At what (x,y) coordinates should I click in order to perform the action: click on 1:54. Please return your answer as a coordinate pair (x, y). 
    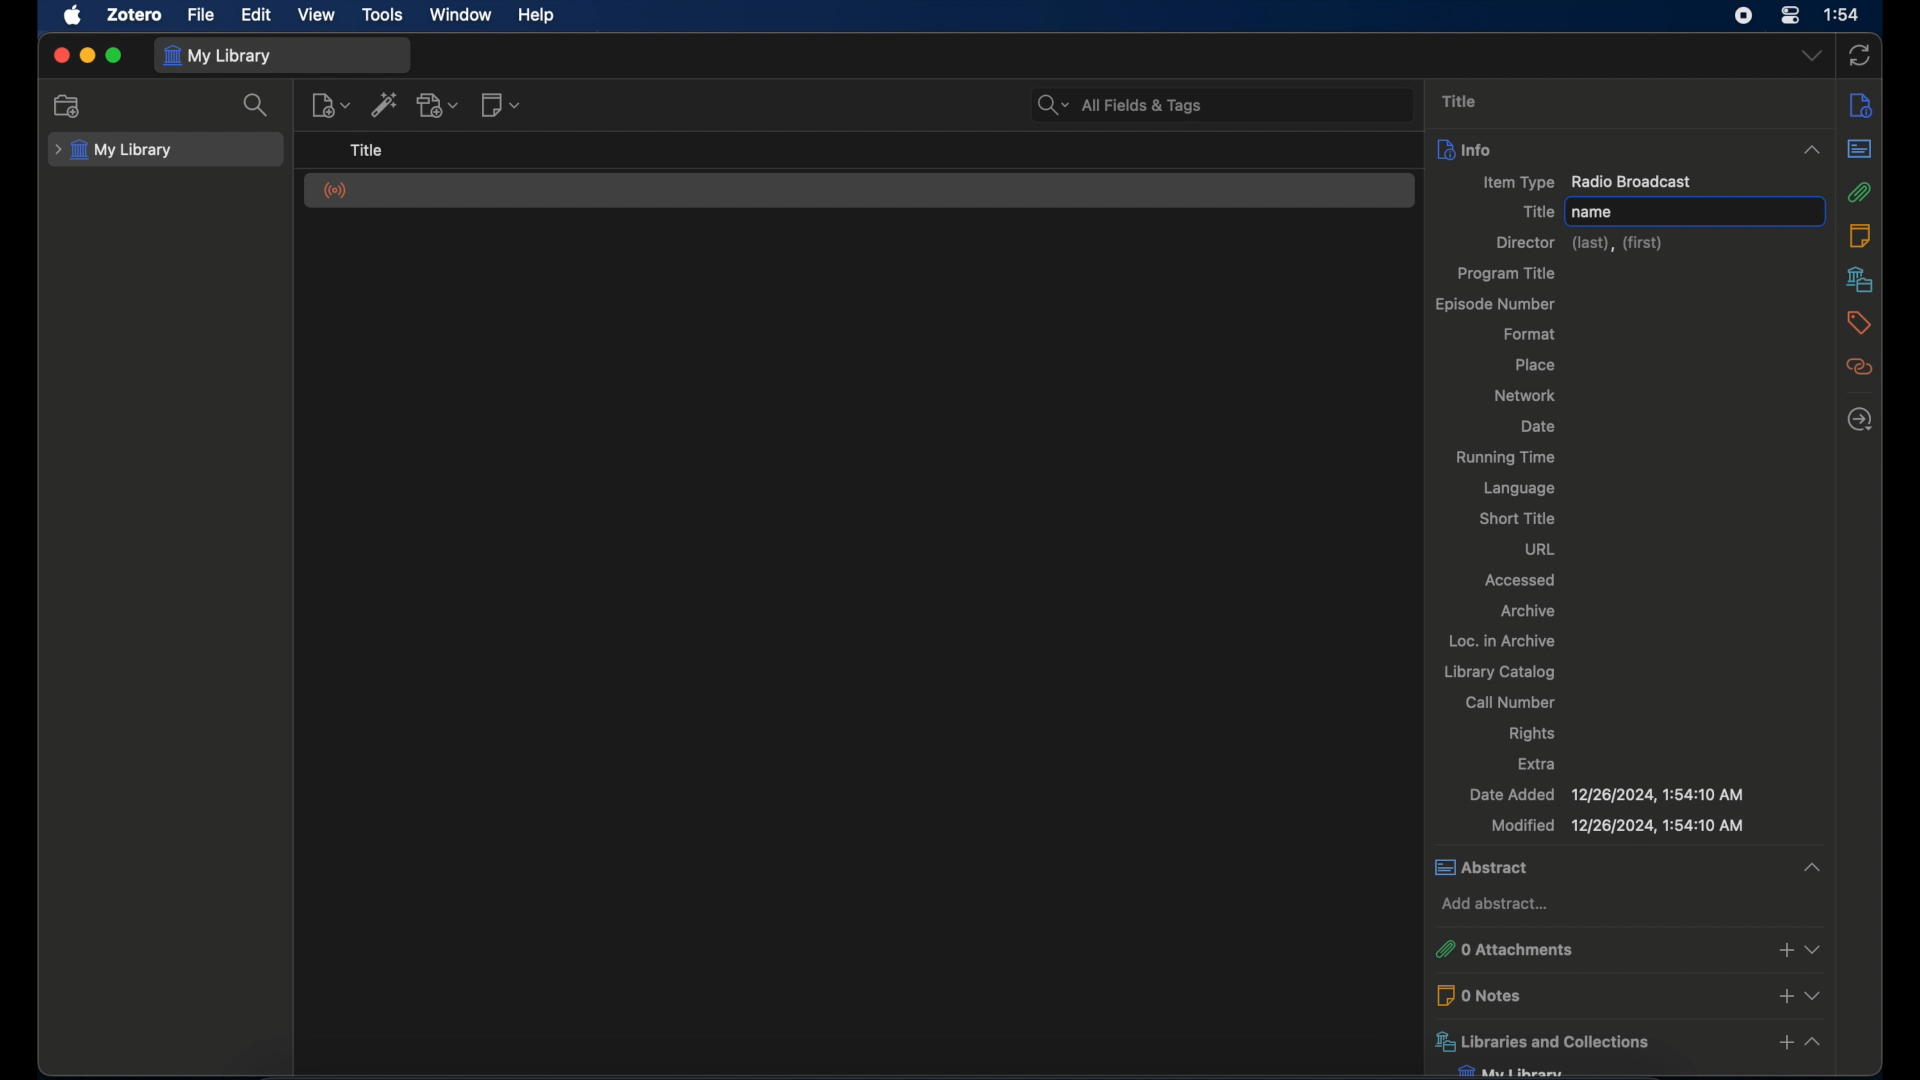
    Looking at the image, I should click on (1844, 16).